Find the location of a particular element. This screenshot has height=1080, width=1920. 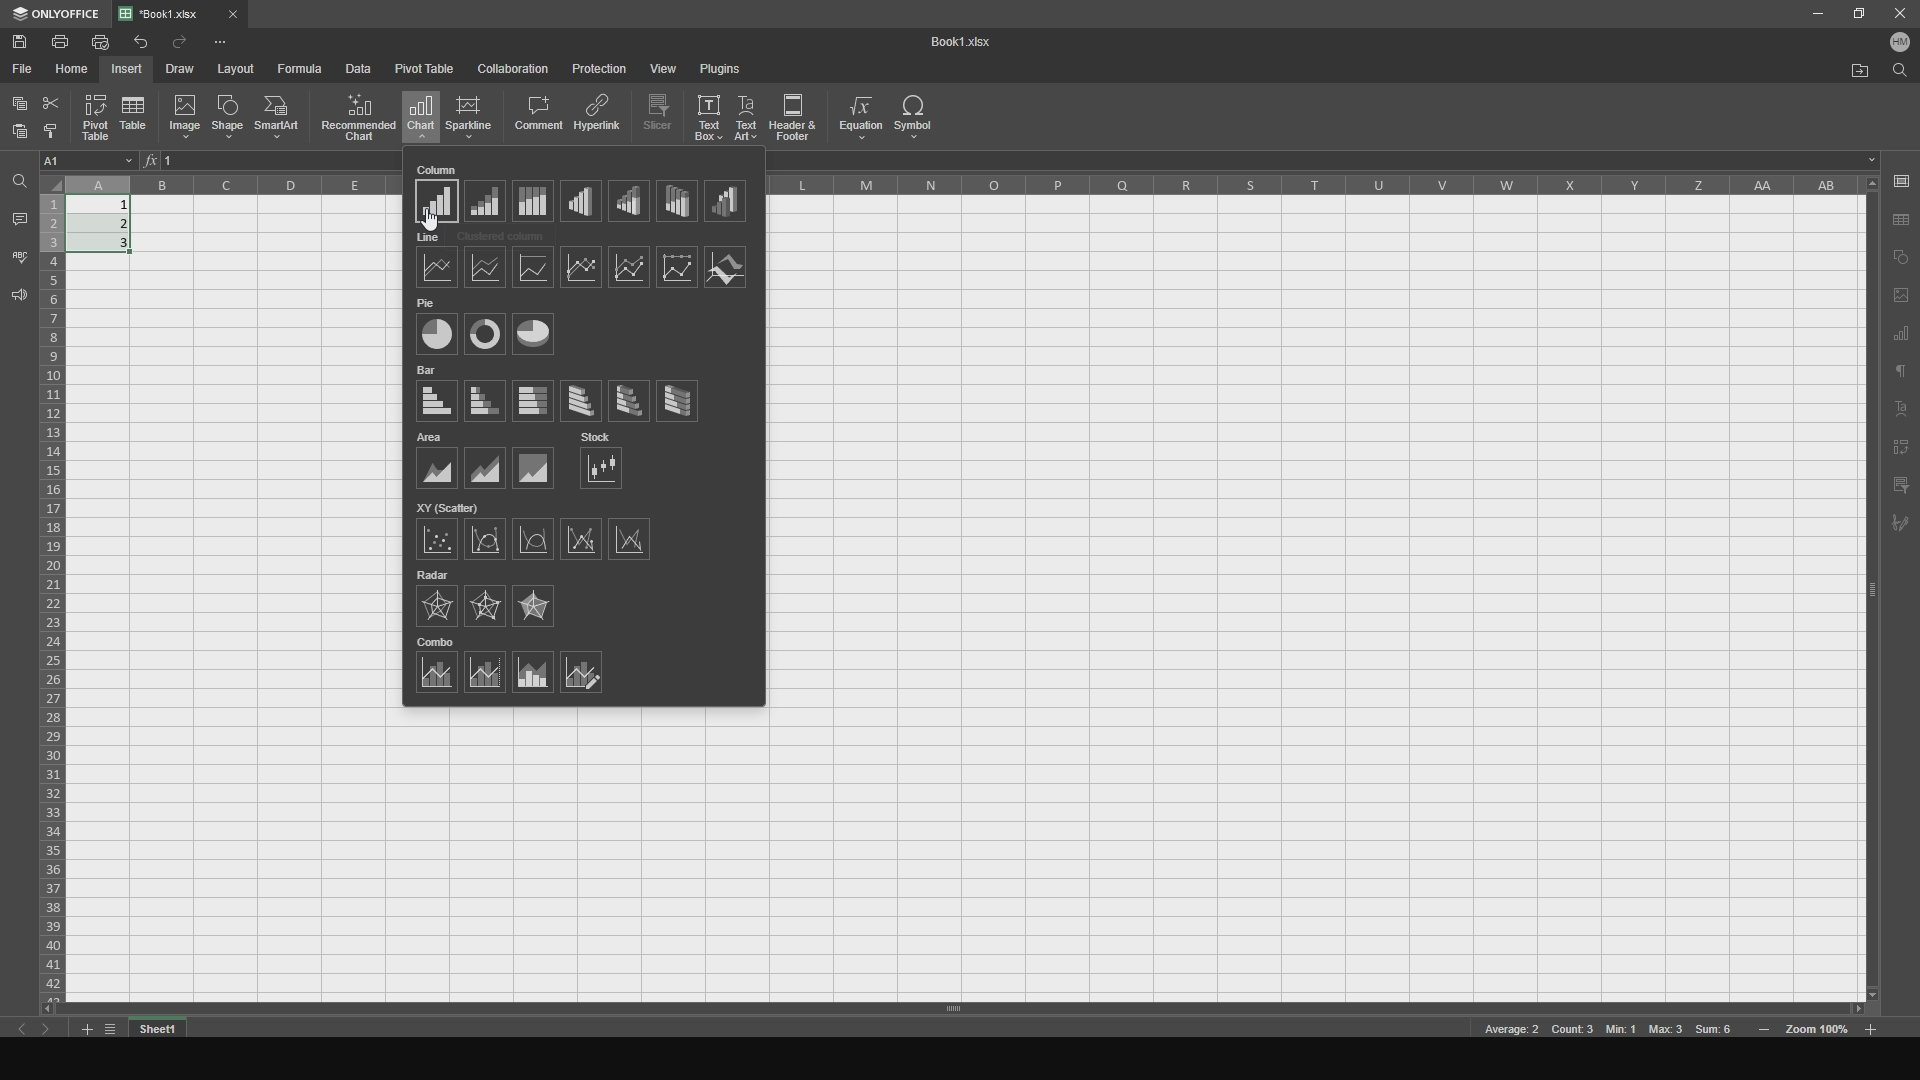

print is located at coordinates (65, 42).